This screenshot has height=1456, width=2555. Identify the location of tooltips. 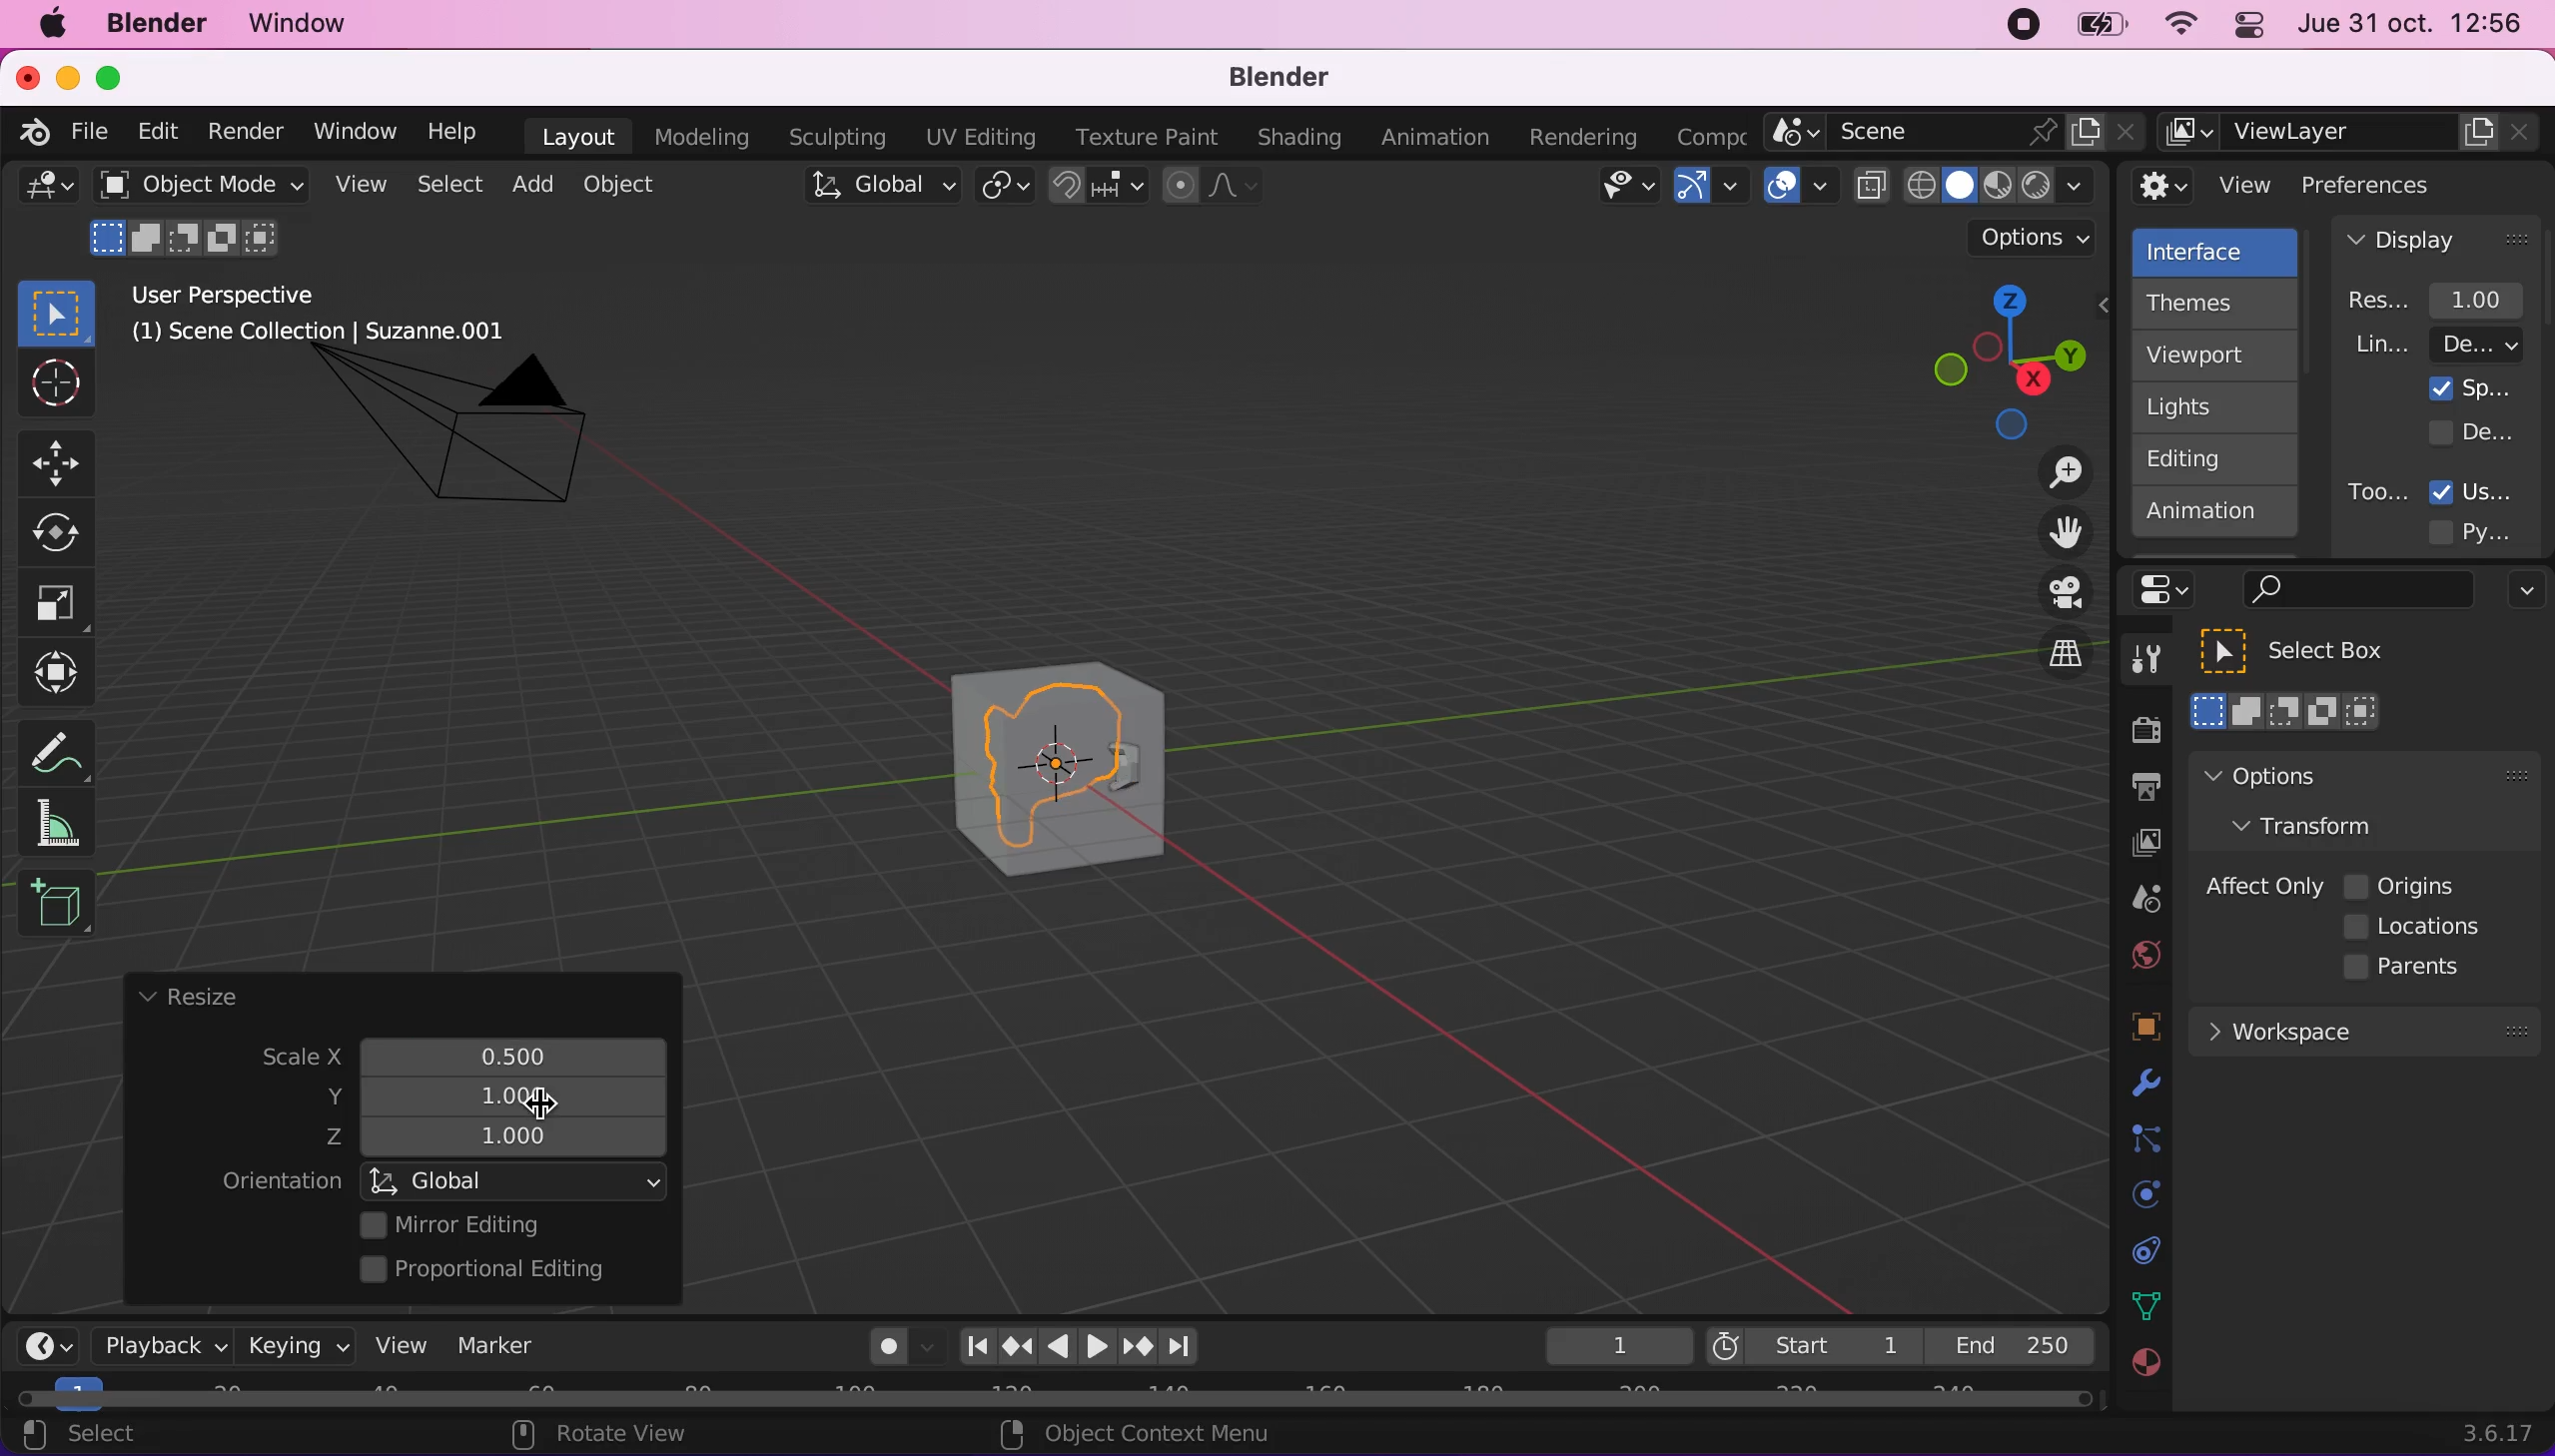
(2376, 491).